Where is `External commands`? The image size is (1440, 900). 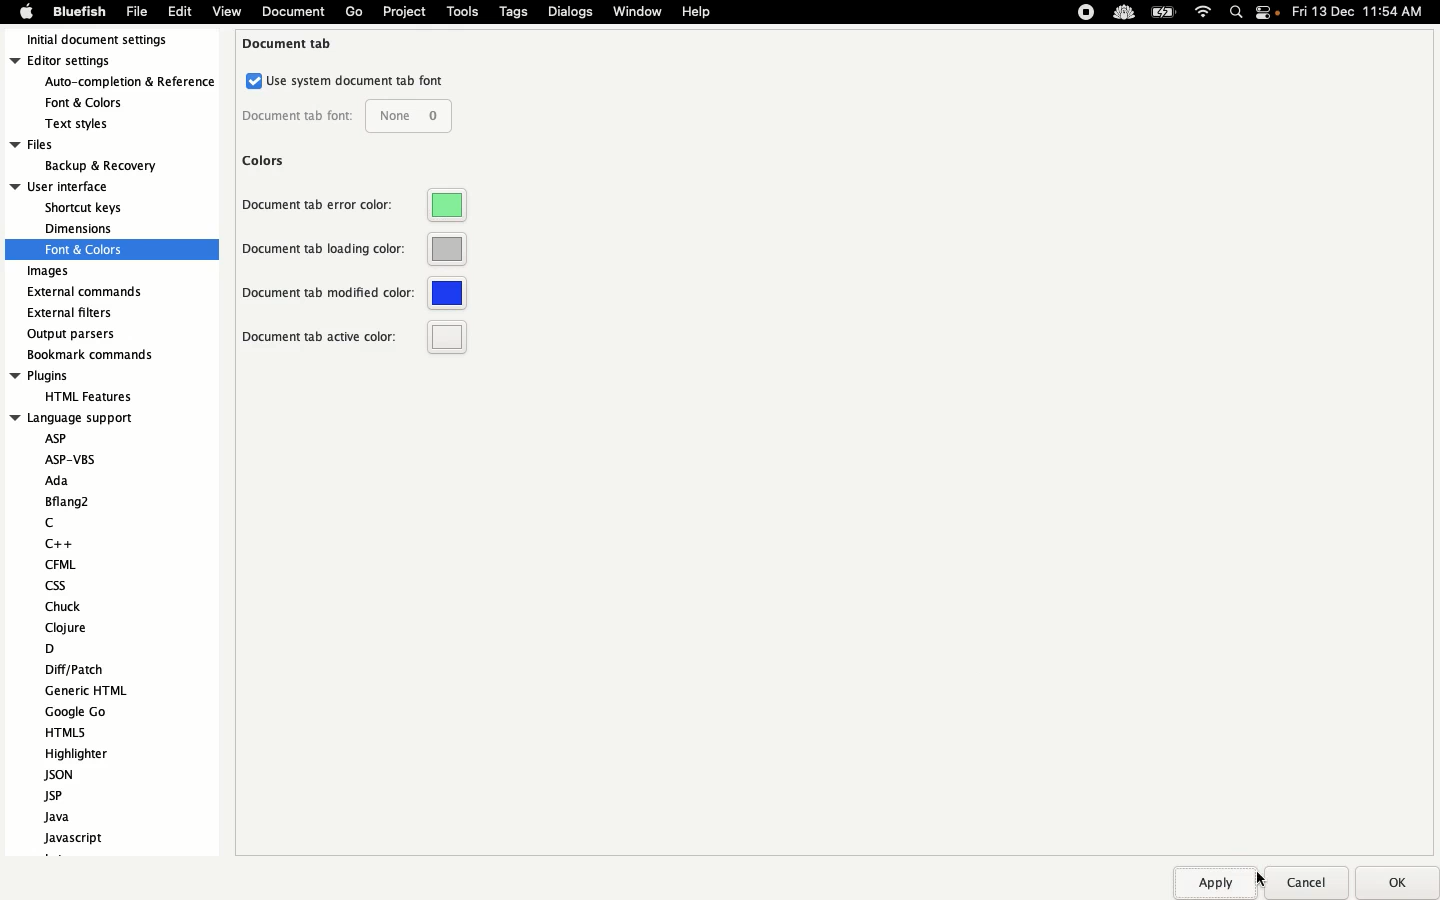
External commands is located at coordinates (85, 292).